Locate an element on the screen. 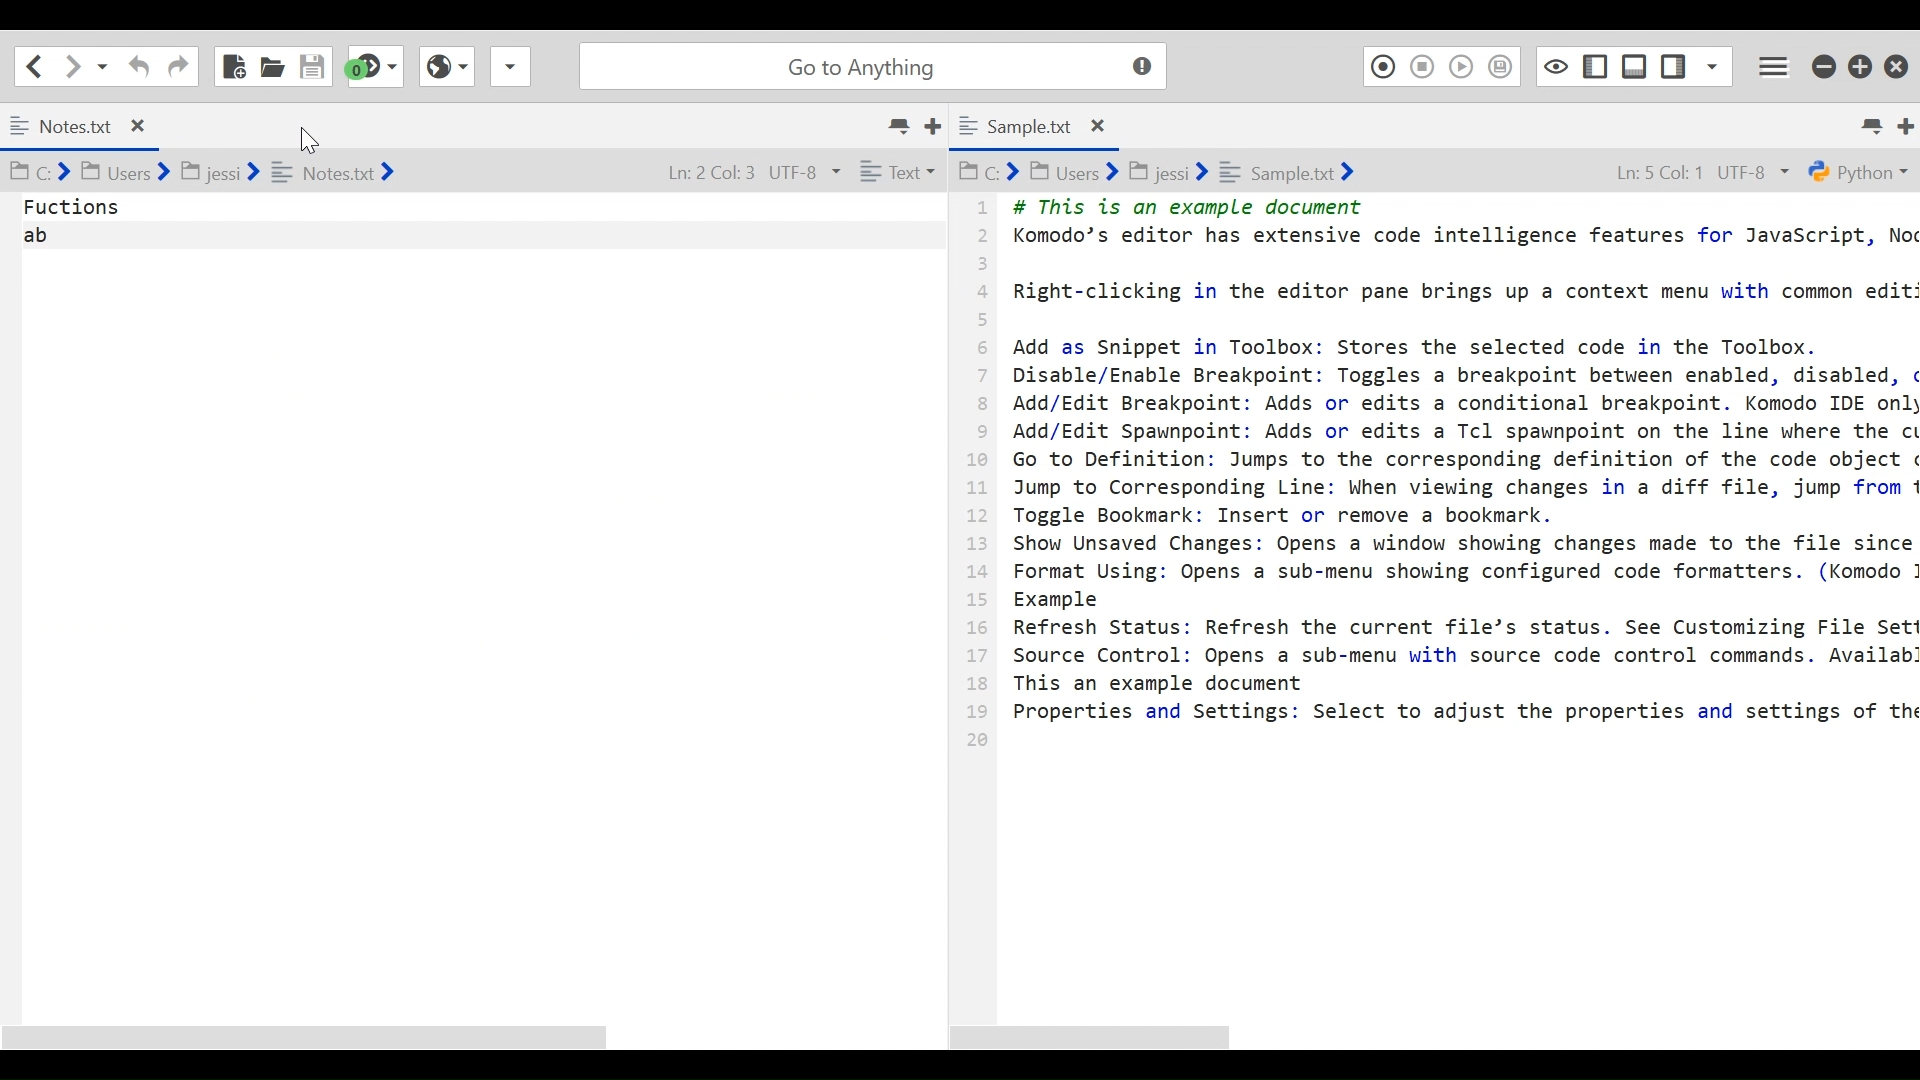  Click to go forward one location is located at coordinates (73, 66).